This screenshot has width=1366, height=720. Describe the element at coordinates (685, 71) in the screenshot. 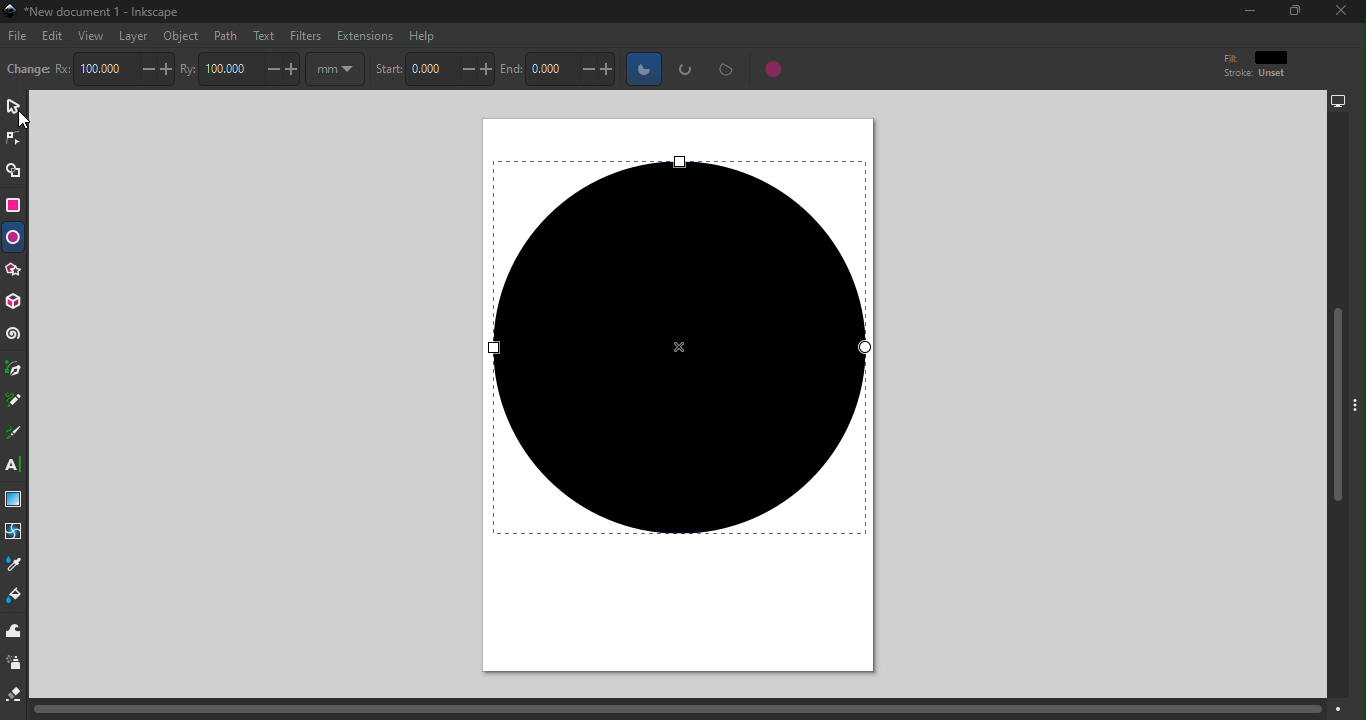

I see `Switch to arc (unclosed shape)` at that location.